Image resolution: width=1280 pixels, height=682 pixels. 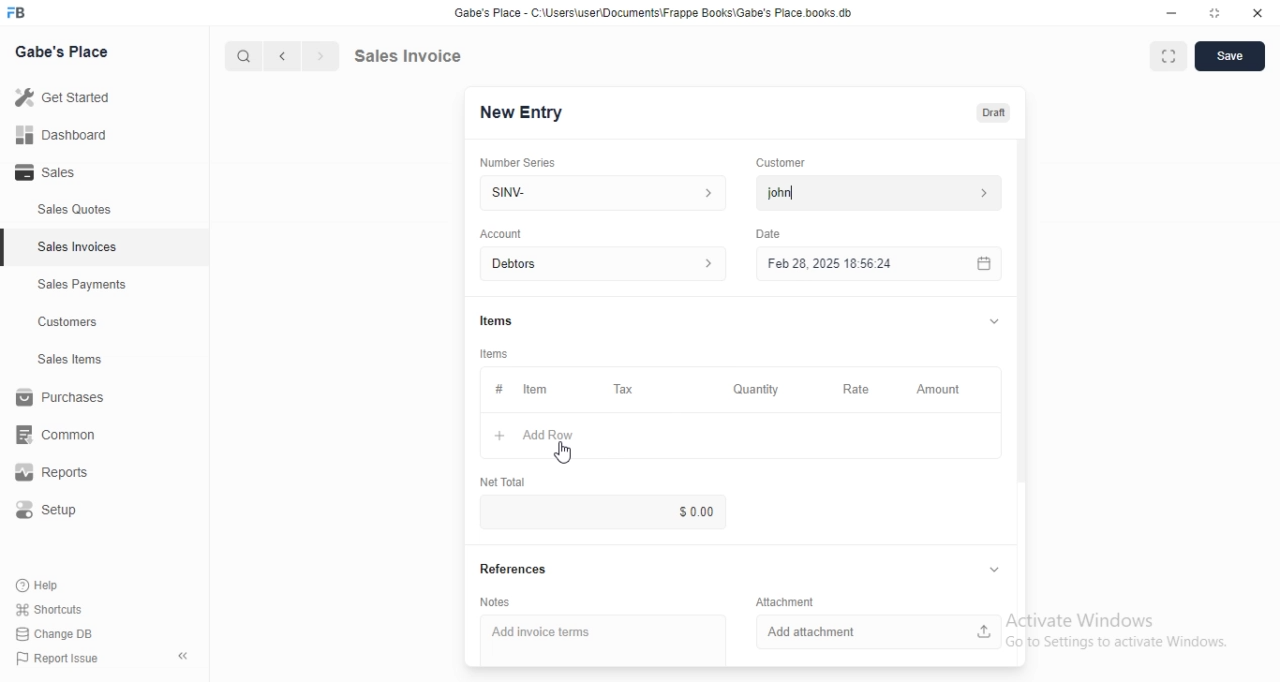 What do you see at coordinates (1163, 15) in the screenshot?
I see `minimize` at bounding box center [1163, 15].